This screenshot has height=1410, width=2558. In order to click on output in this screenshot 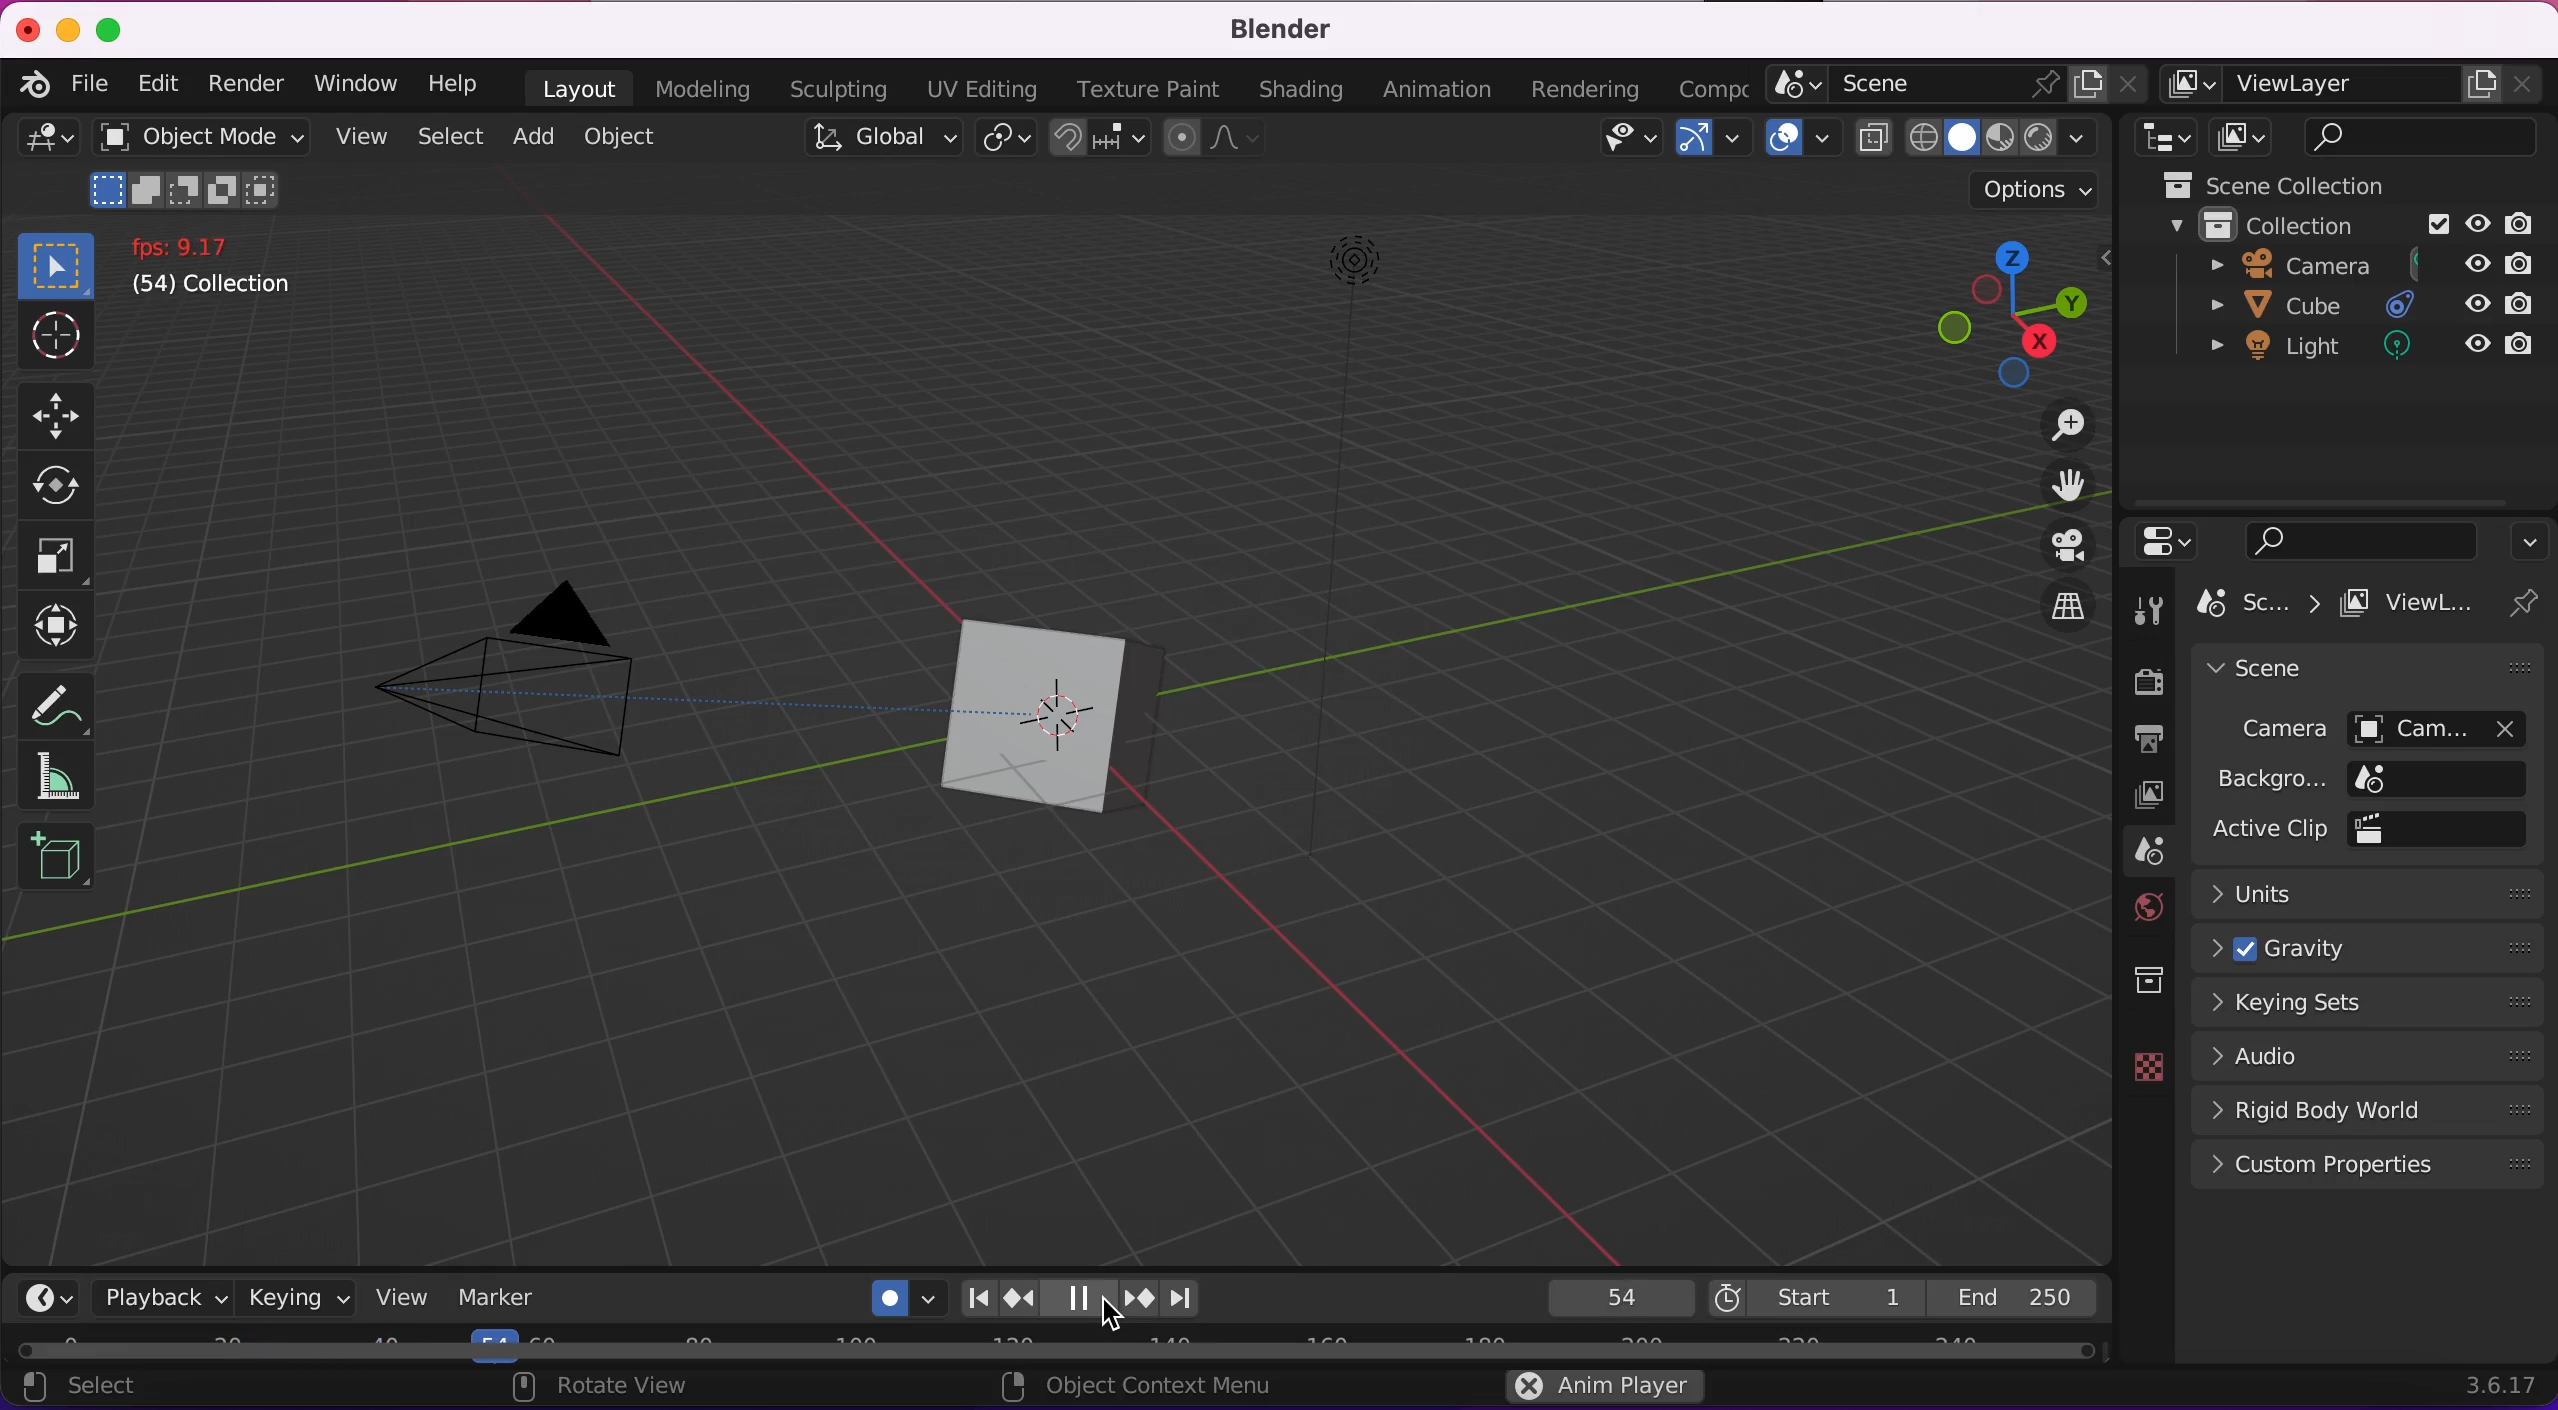, I will do `click(2138, 733)`.